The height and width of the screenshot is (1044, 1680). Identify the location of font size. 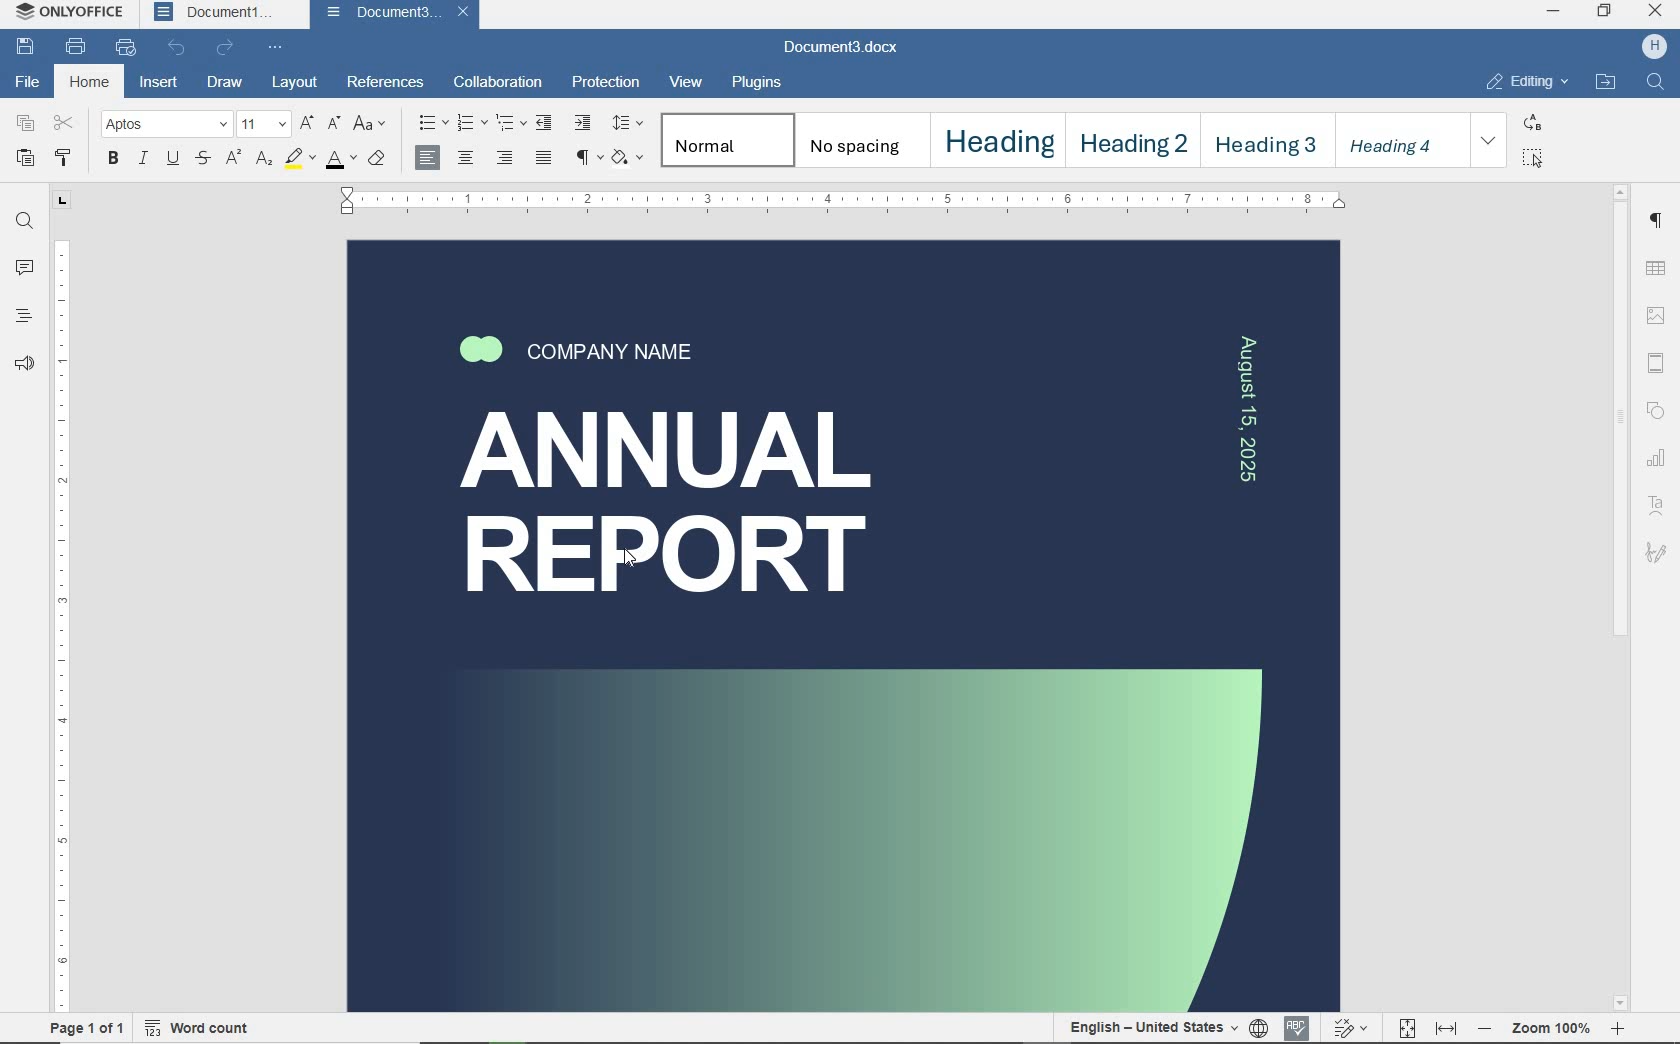
(265, 125).